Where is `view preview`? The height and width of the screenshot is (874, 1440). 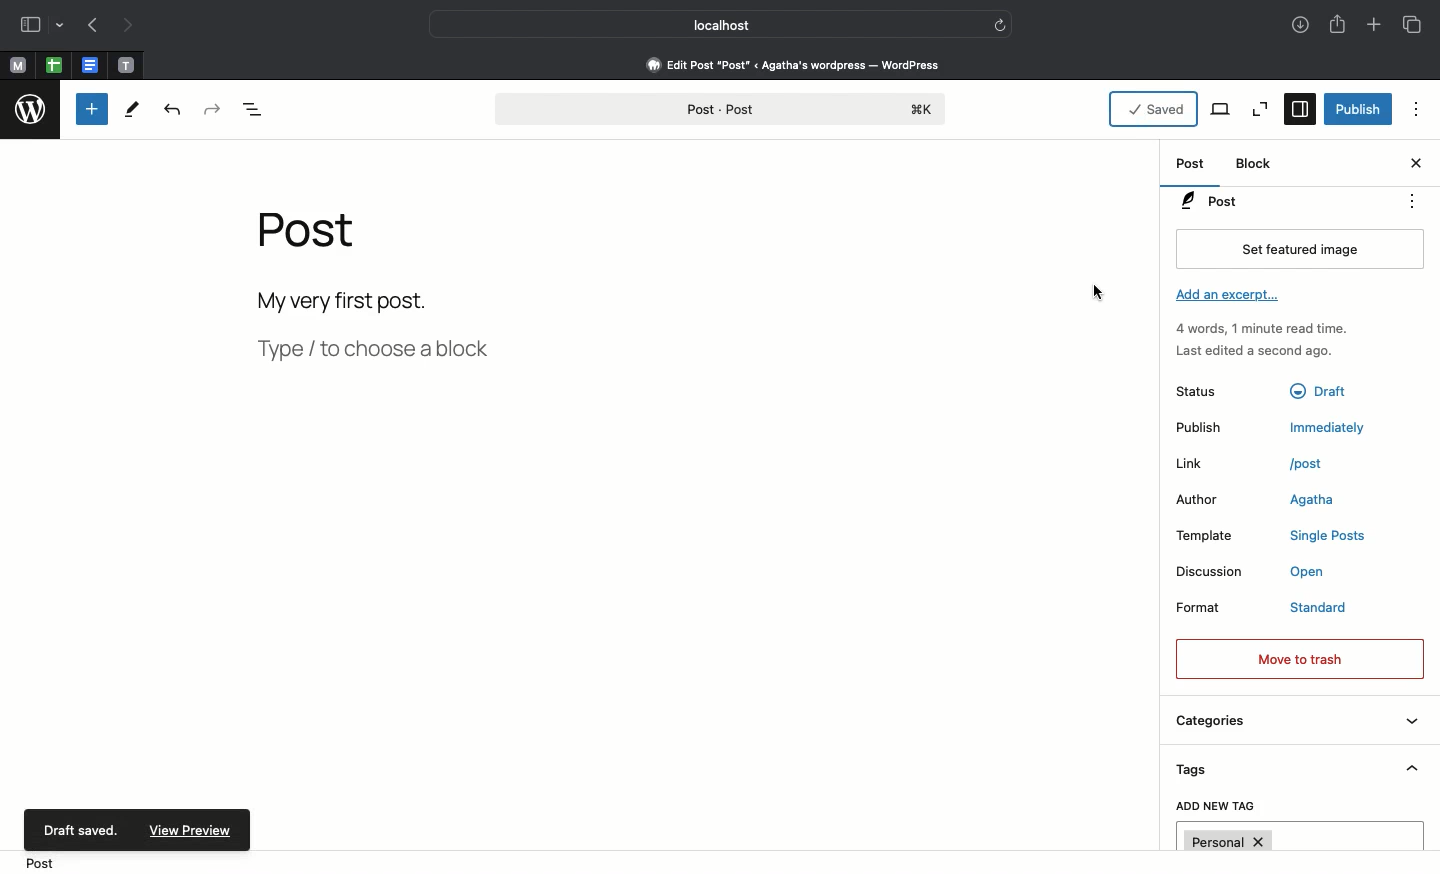 view preview is located at coordinates (187, 830).